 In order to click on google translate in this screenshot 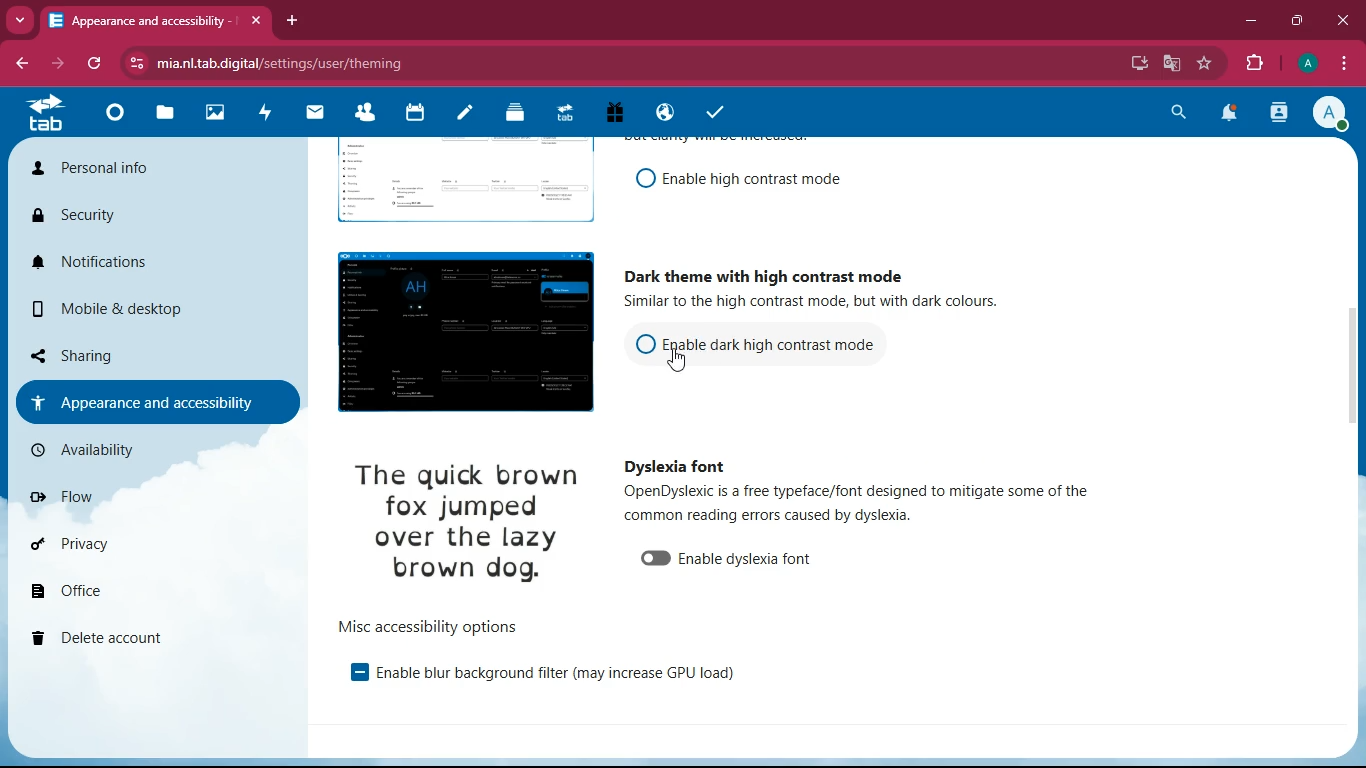, I will do `click(1170, 63)`.